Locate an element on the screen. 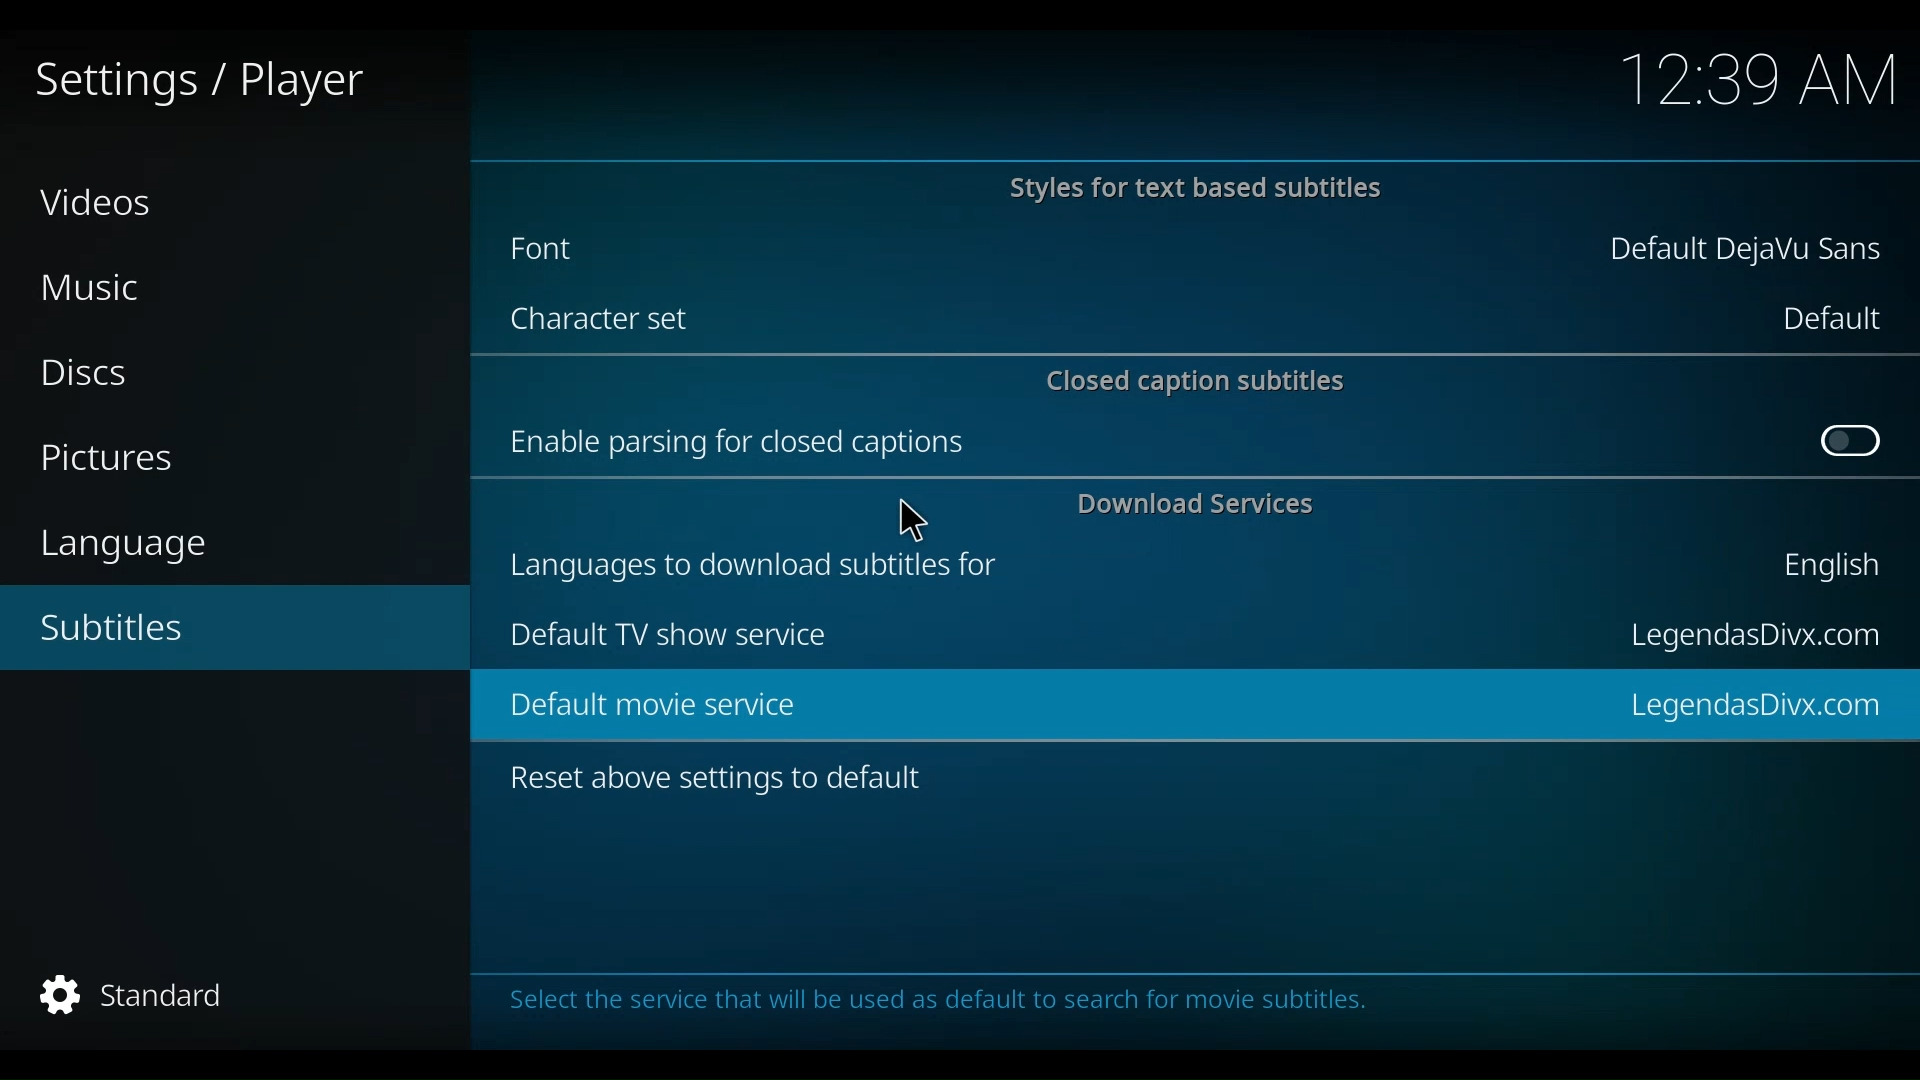  Settings/player is located at coordinates (196, 83).